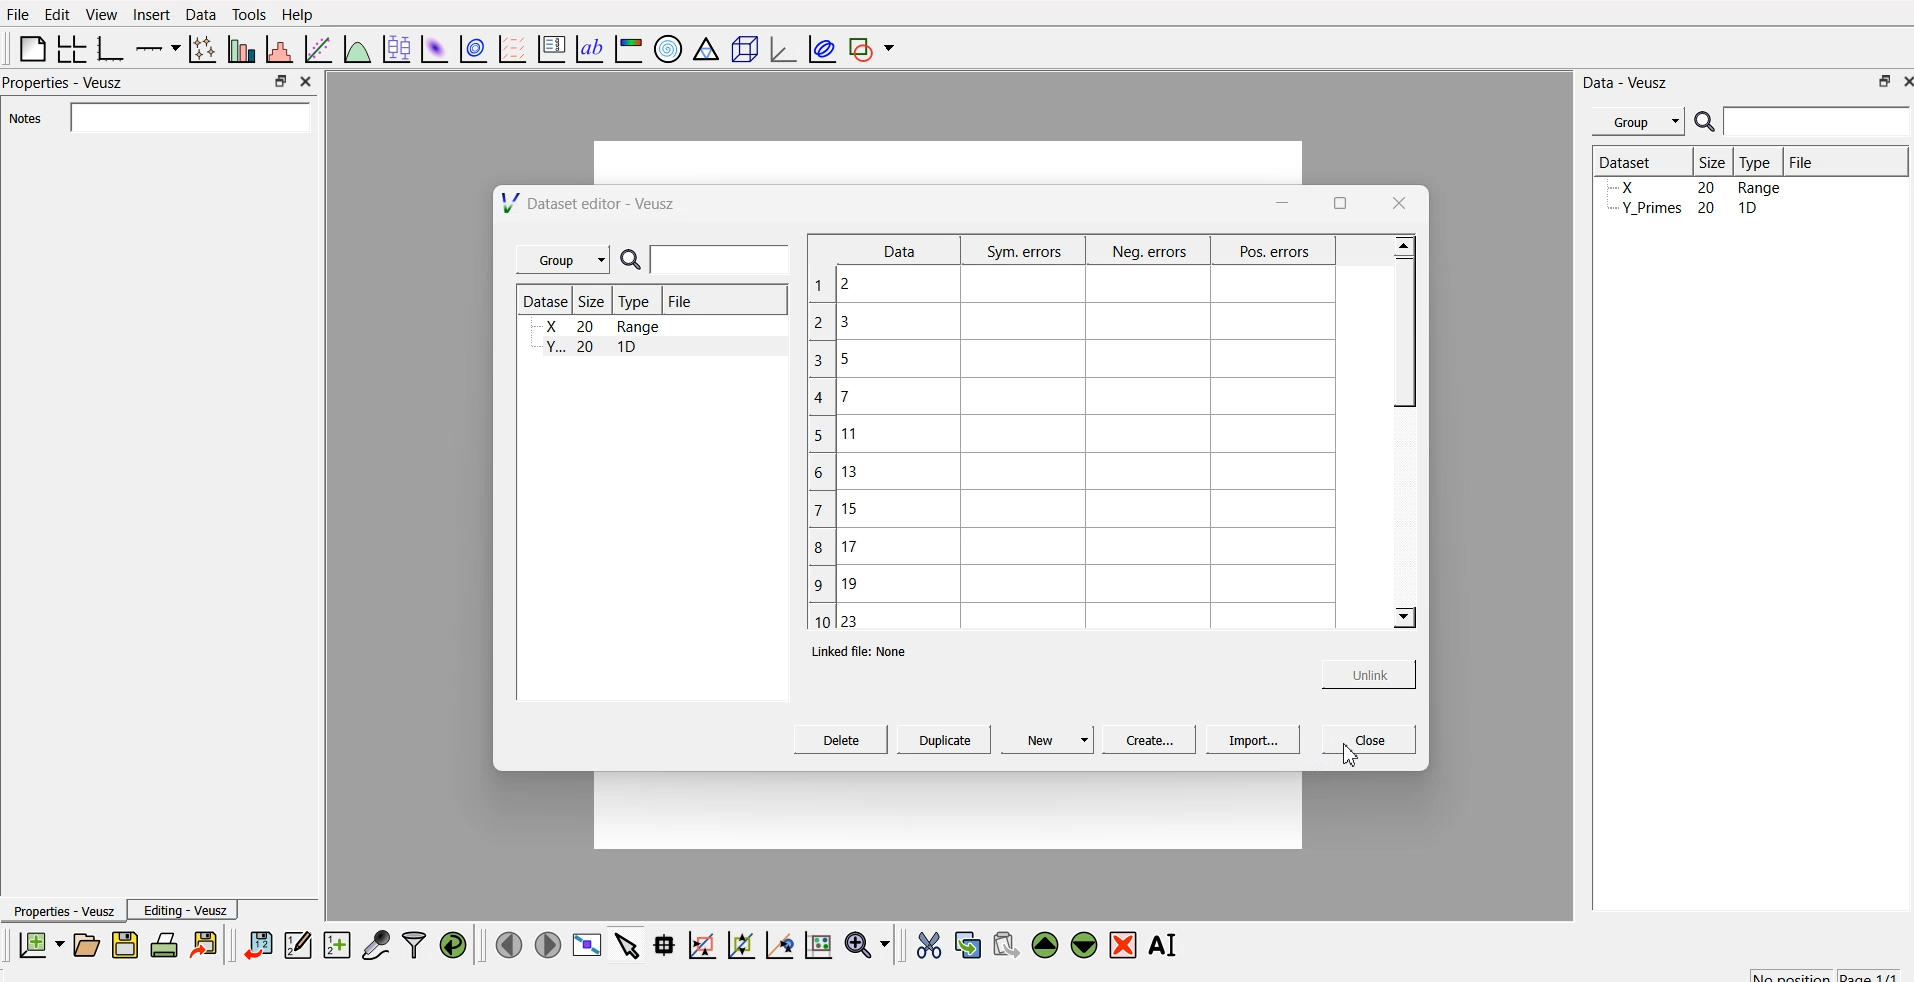 The height and width of the screenshot is (982, 1914). Describe the element at coordinates (1402, 324) in the screenshot. I see `scroll bar` at that location.